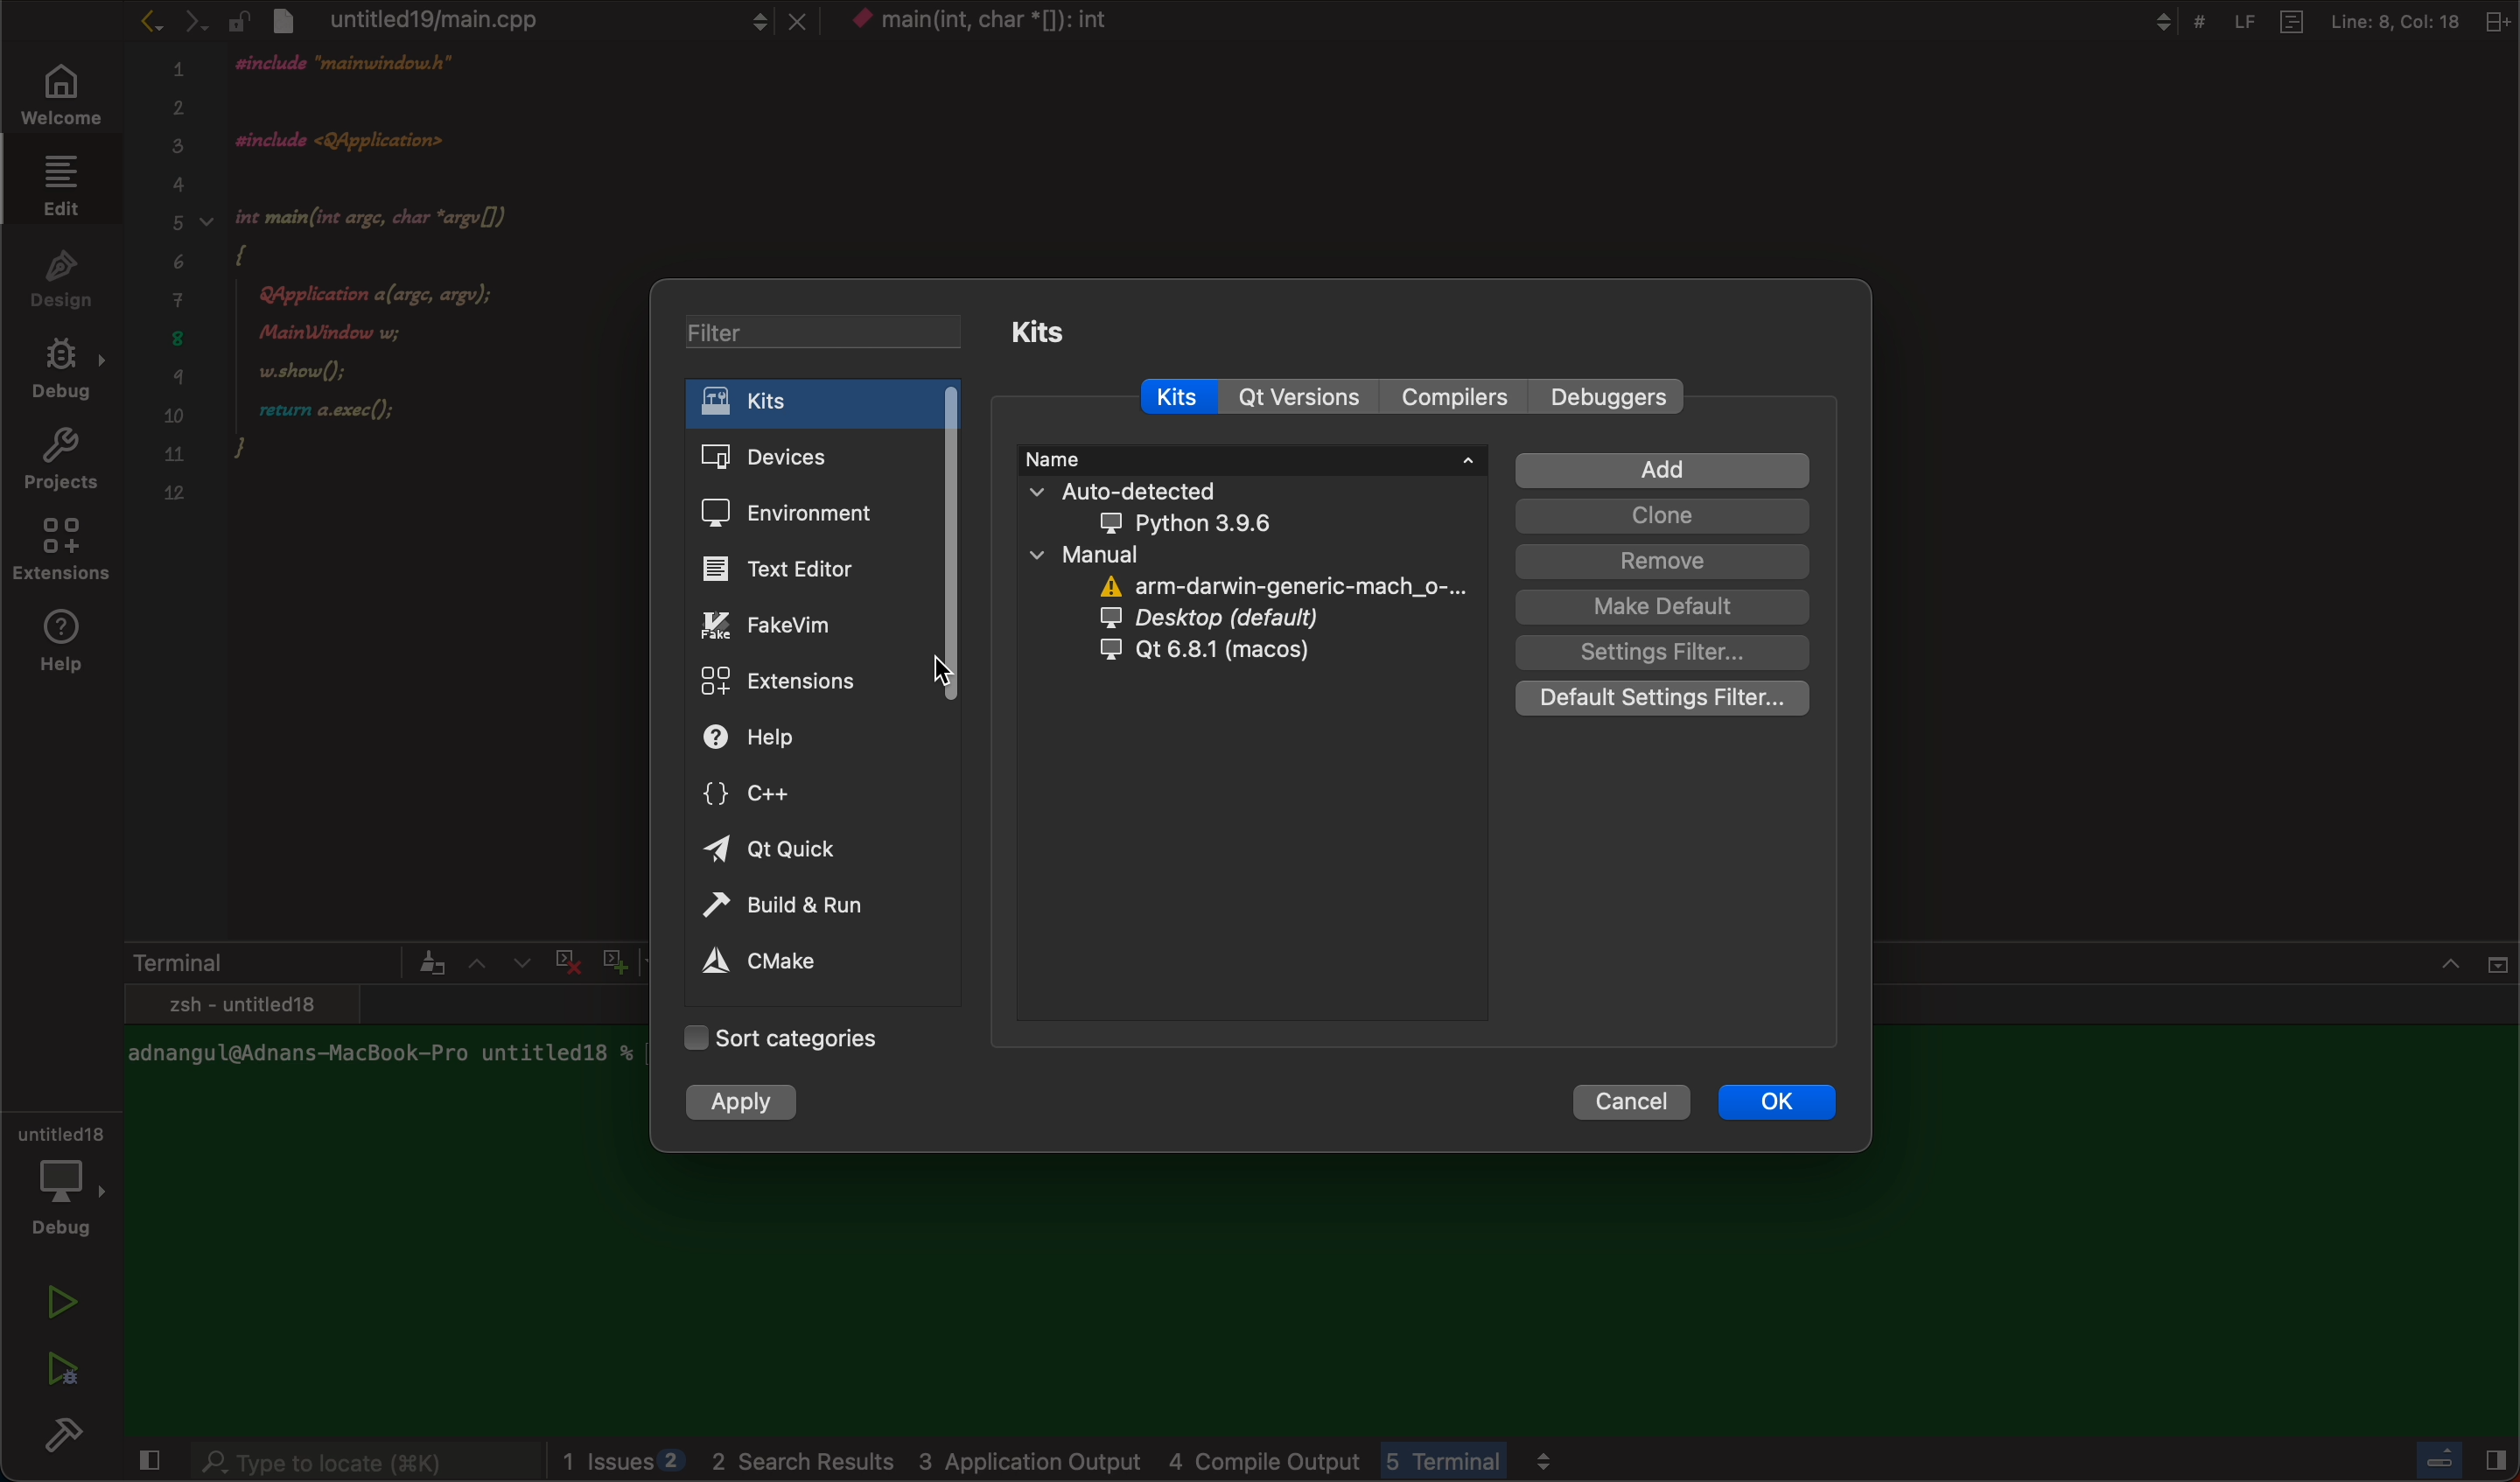 This screenshot has height=1482, width=2520. Describe the element at coordinates (1776, 1103) in the screenshot. I see `ok` at that location.